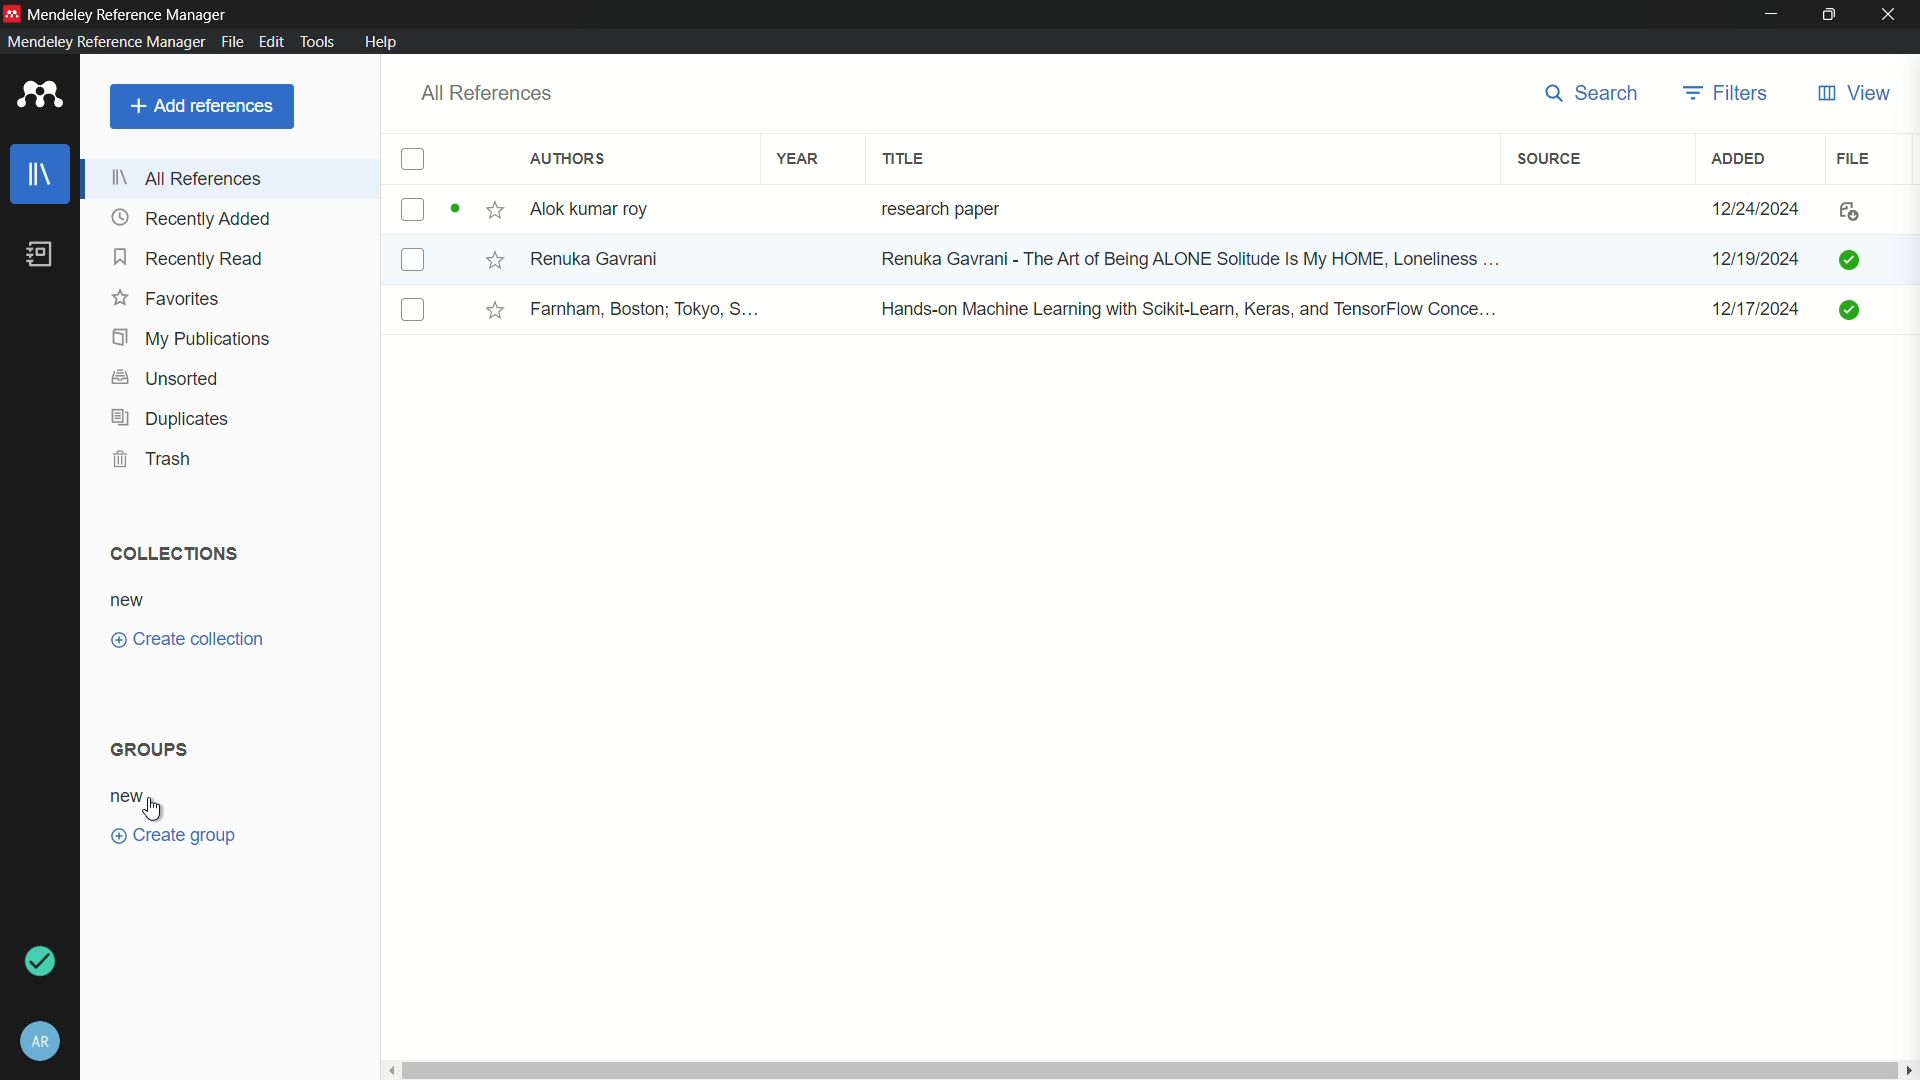  Describe the element at coordinates (169, 419) in the screenshot. I see `duplicates` at that location.